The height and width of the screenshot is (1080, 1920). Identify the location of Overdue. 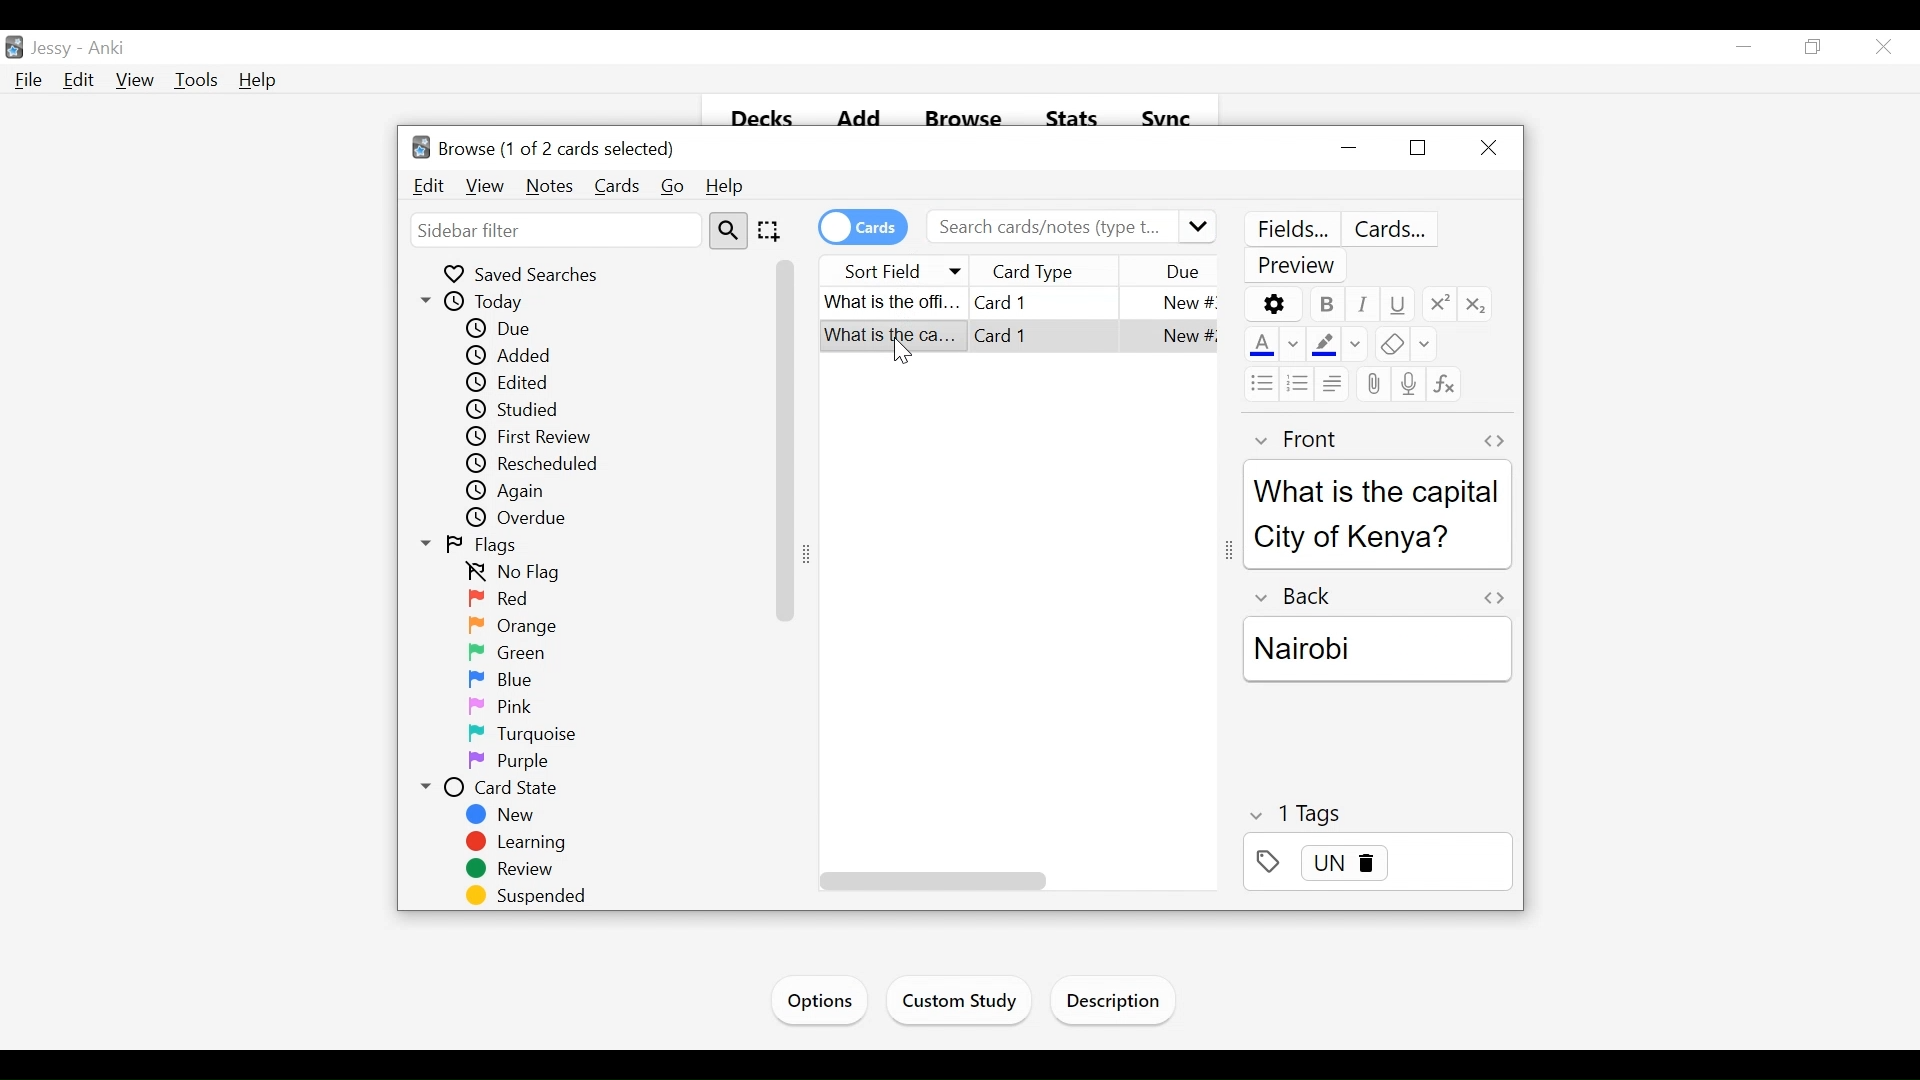
(524, 518).